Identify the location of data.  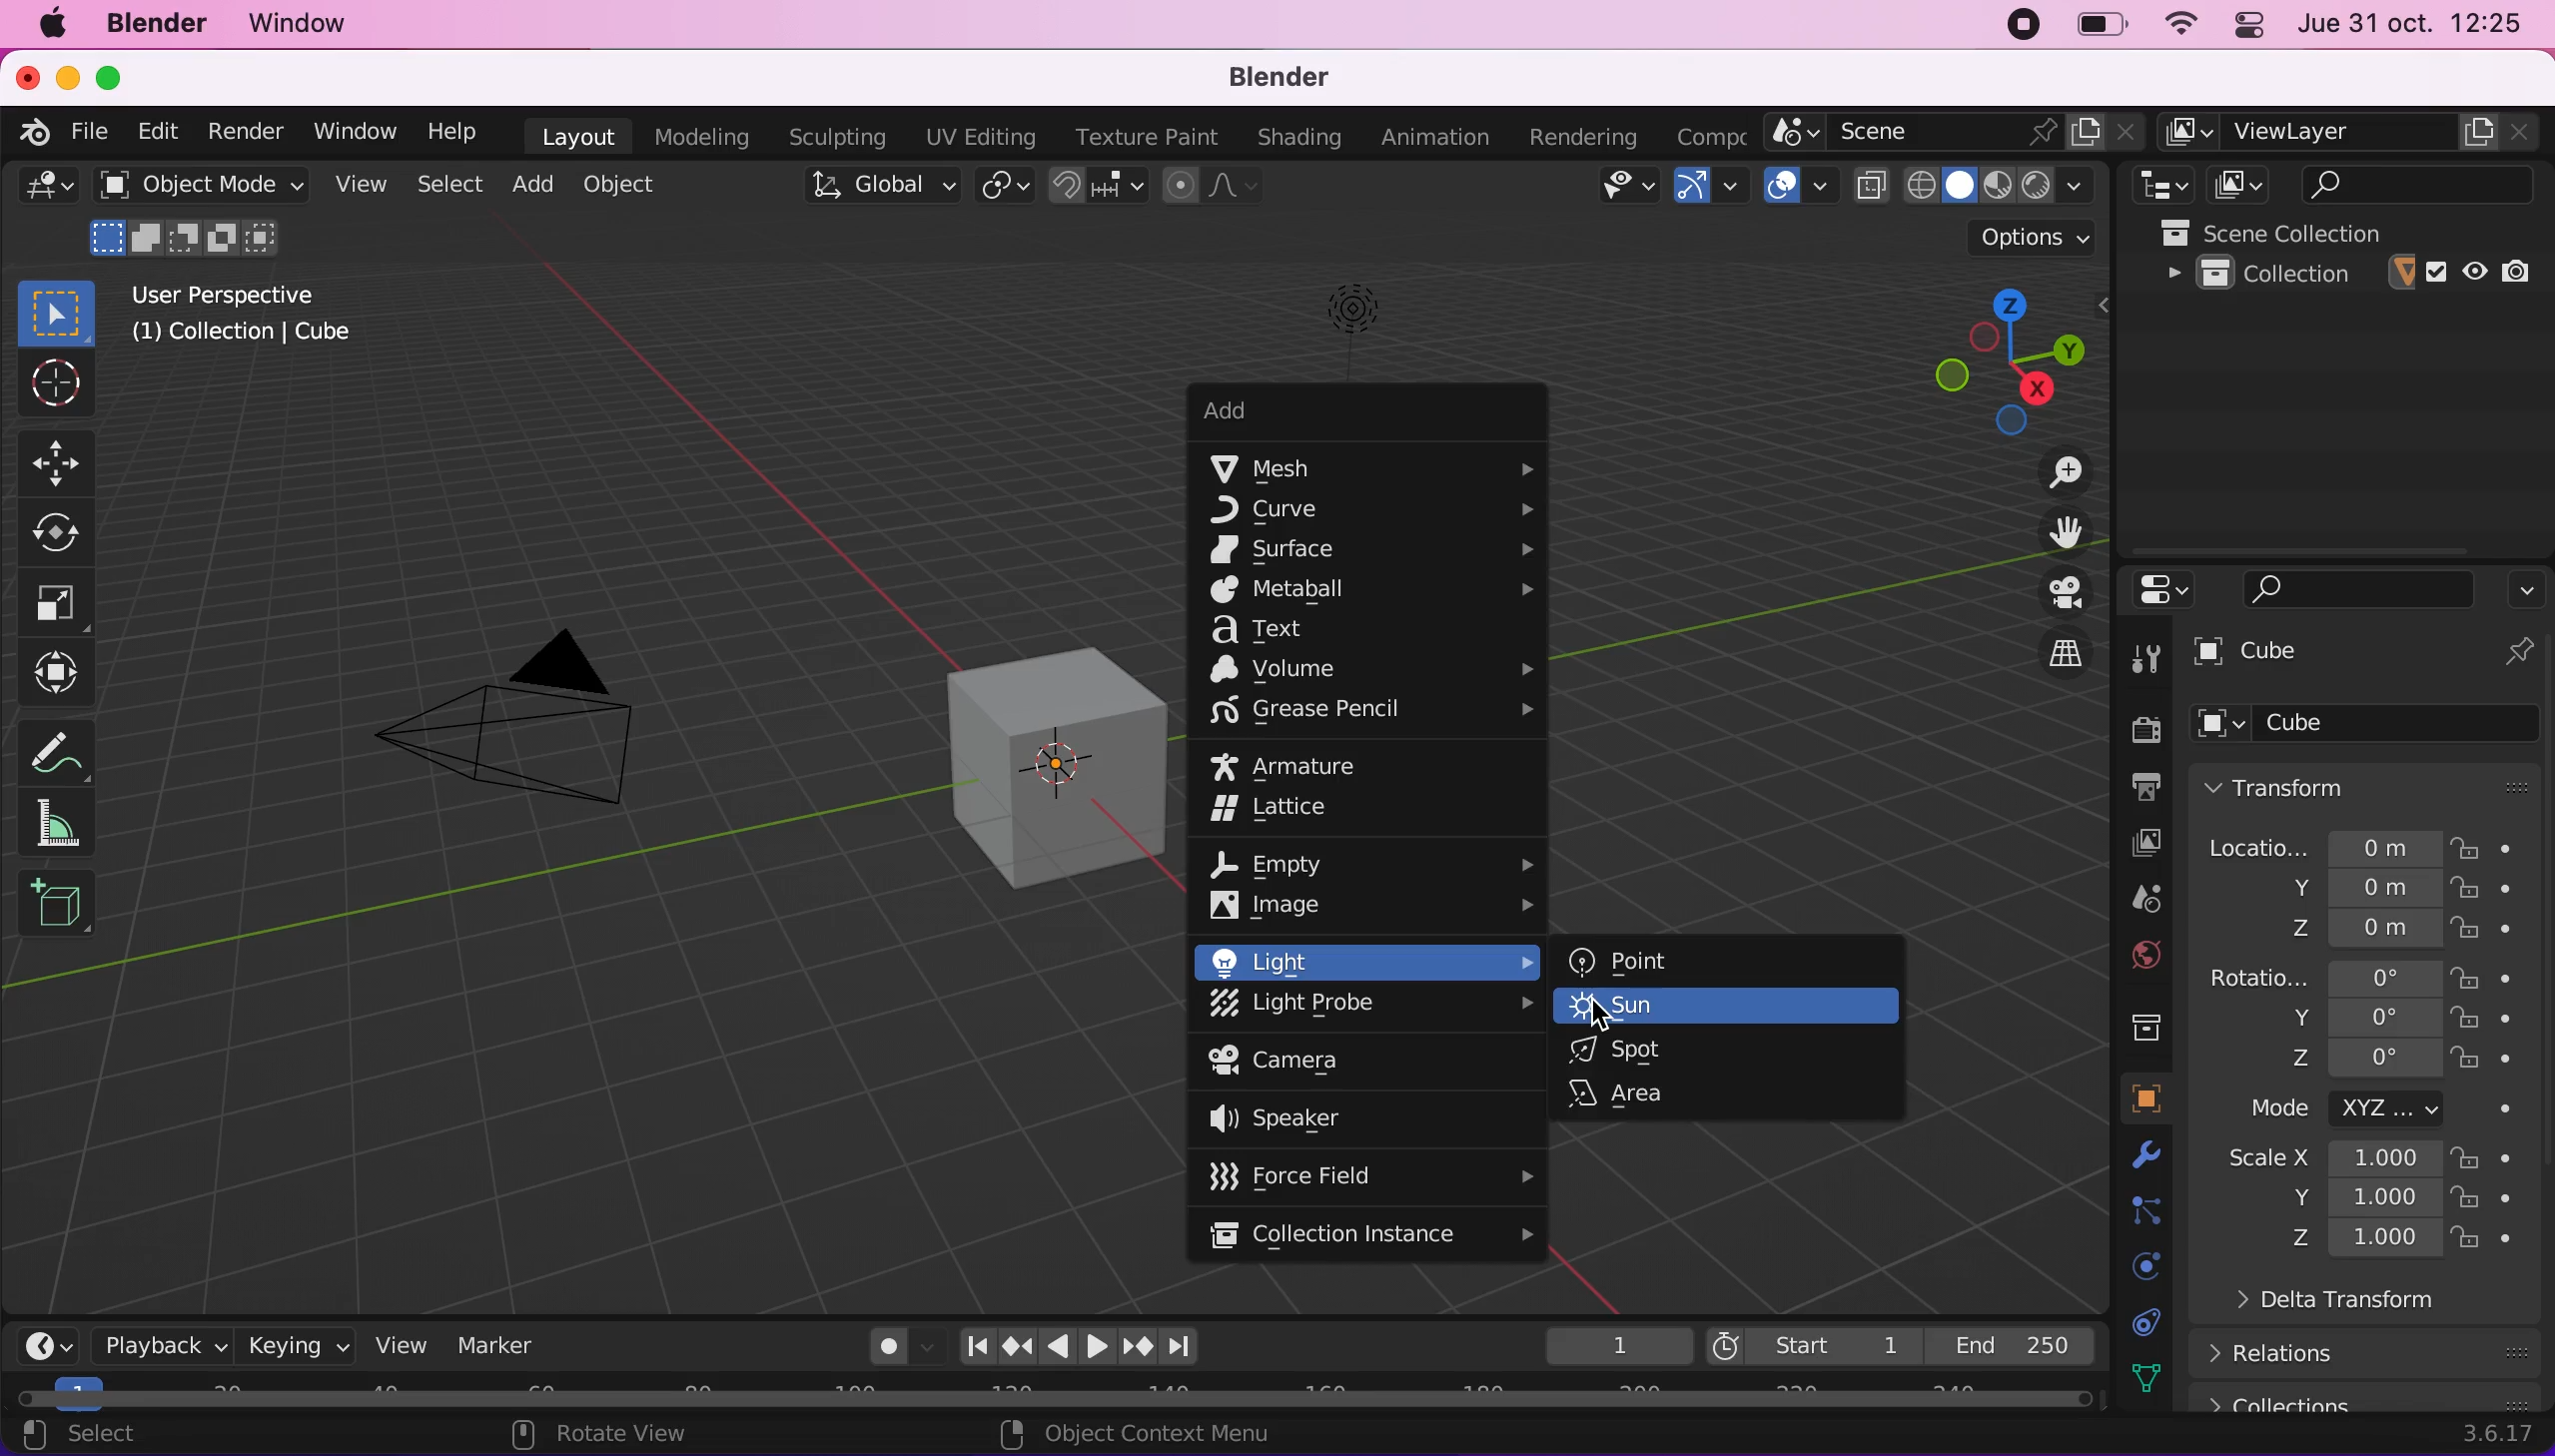
(2138, 1376).